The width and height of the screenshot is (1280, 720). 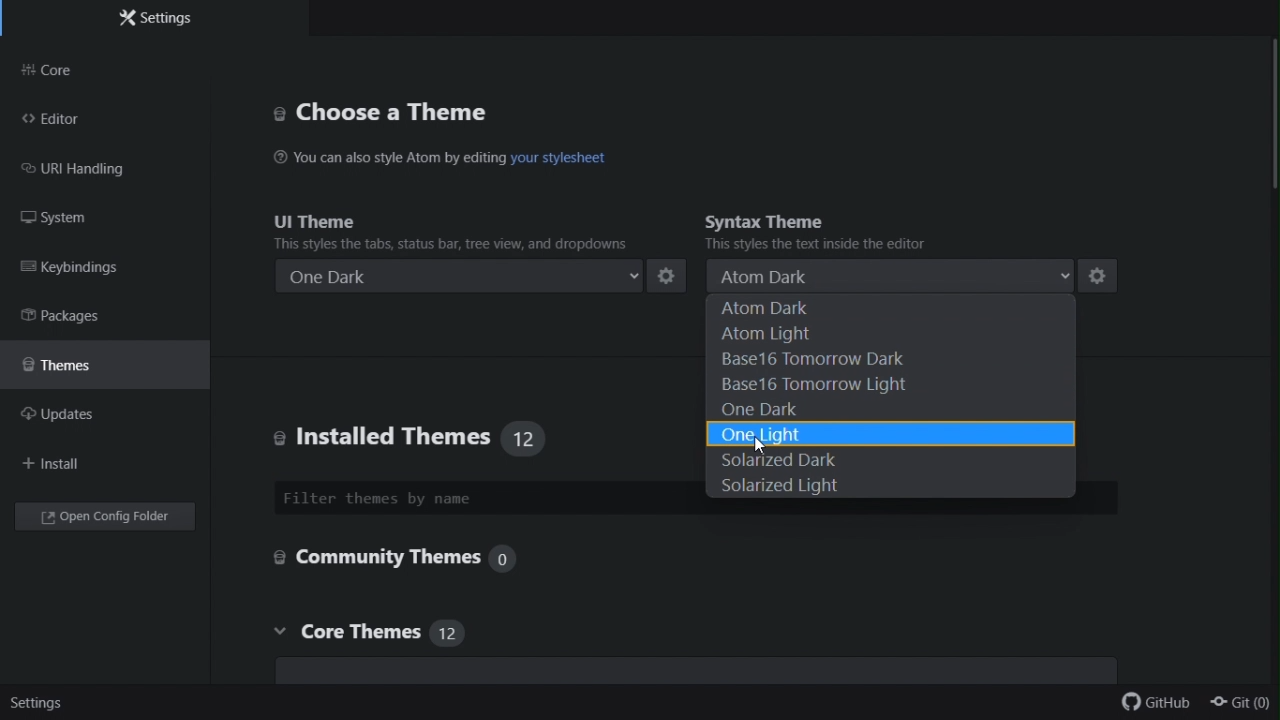 What do you see at coordinates (387, 159) in the screenshot?
I see `You can also style Atom by editing` at bounding box center [387, 159].